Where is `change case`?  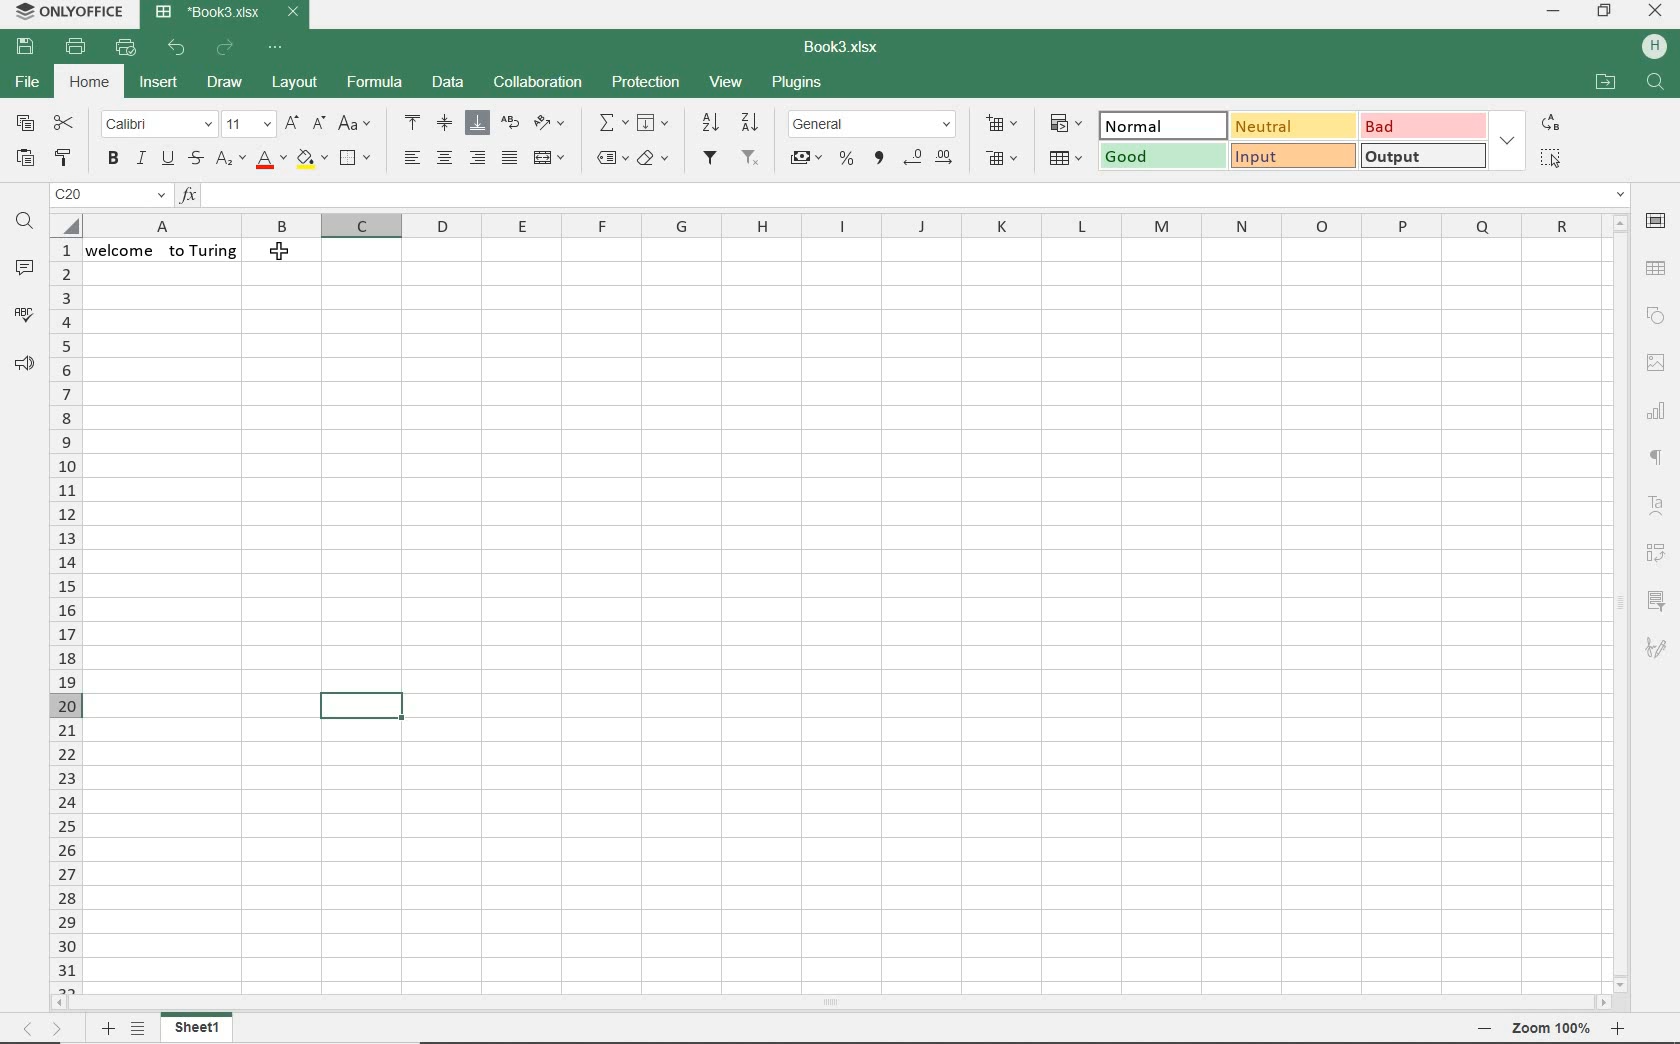 change case is located at coordinates (355, 125).